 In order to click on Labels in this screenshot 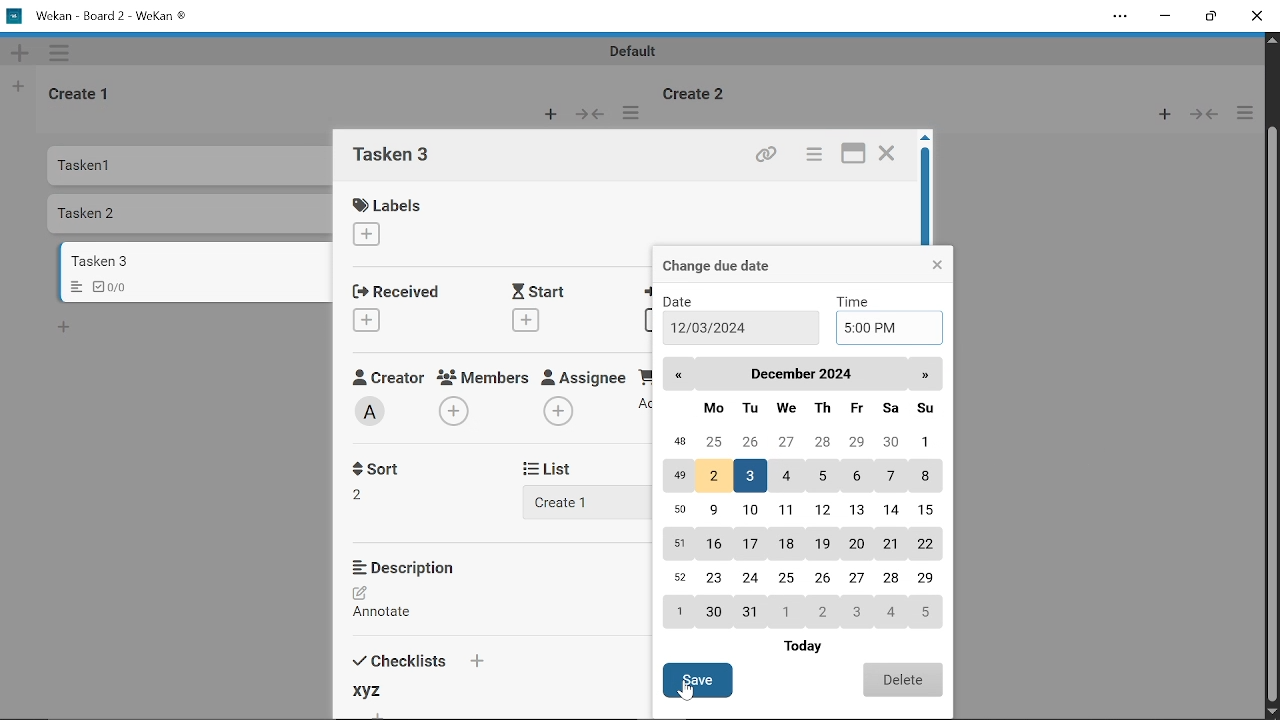, I will do `click(392, 204)`.